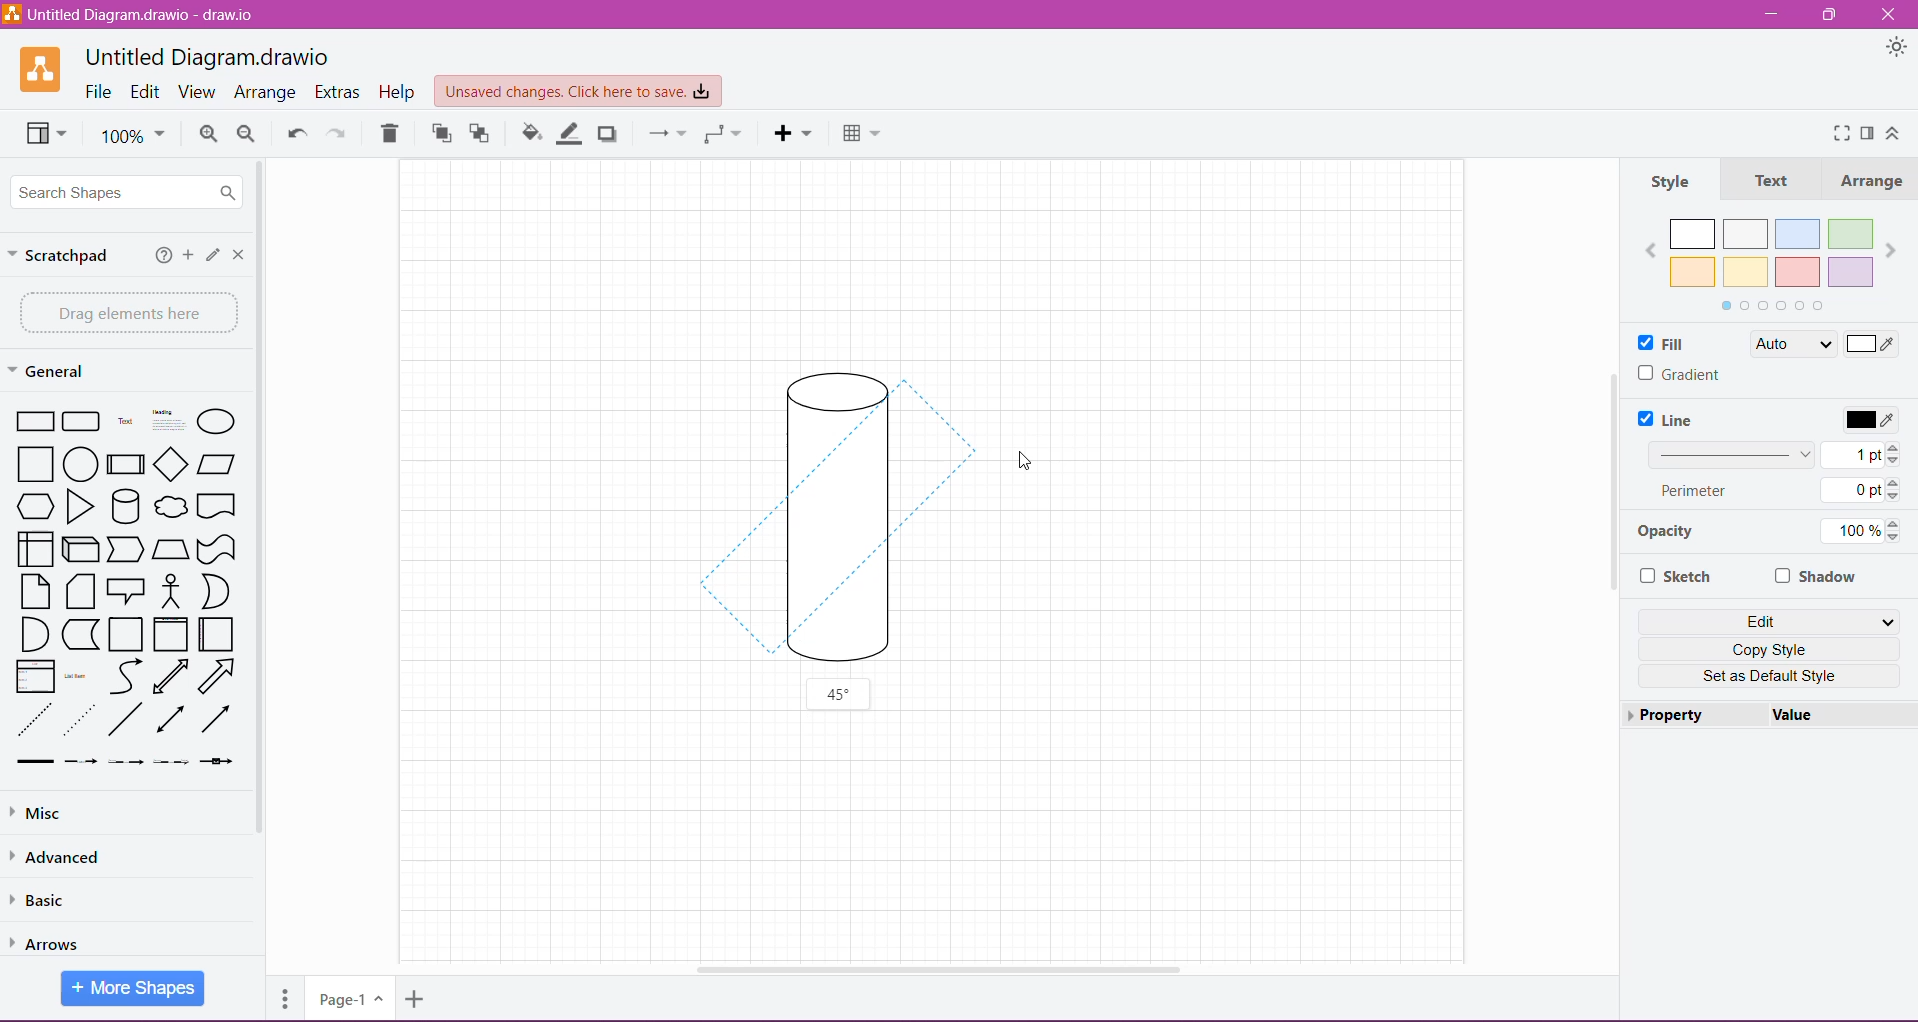 This screenshot has width=1918, height=1022. Describe the element at coordinates (211, 255) in the screenshot. I see `Edit` at that location.